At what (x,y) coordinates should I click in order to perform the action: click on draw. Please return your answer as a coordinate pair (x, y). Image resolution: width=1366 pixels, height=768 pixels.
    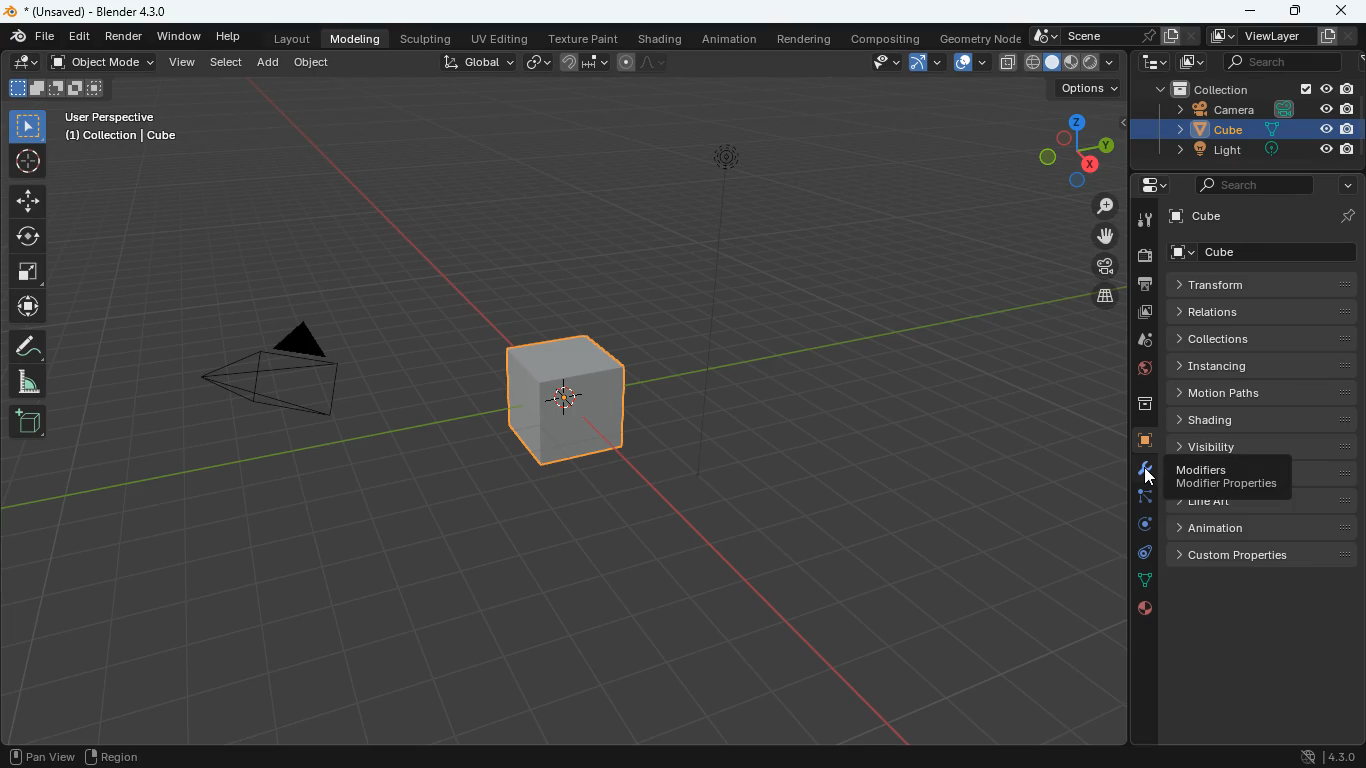
    Looking at the image, I should click on (30, 345).